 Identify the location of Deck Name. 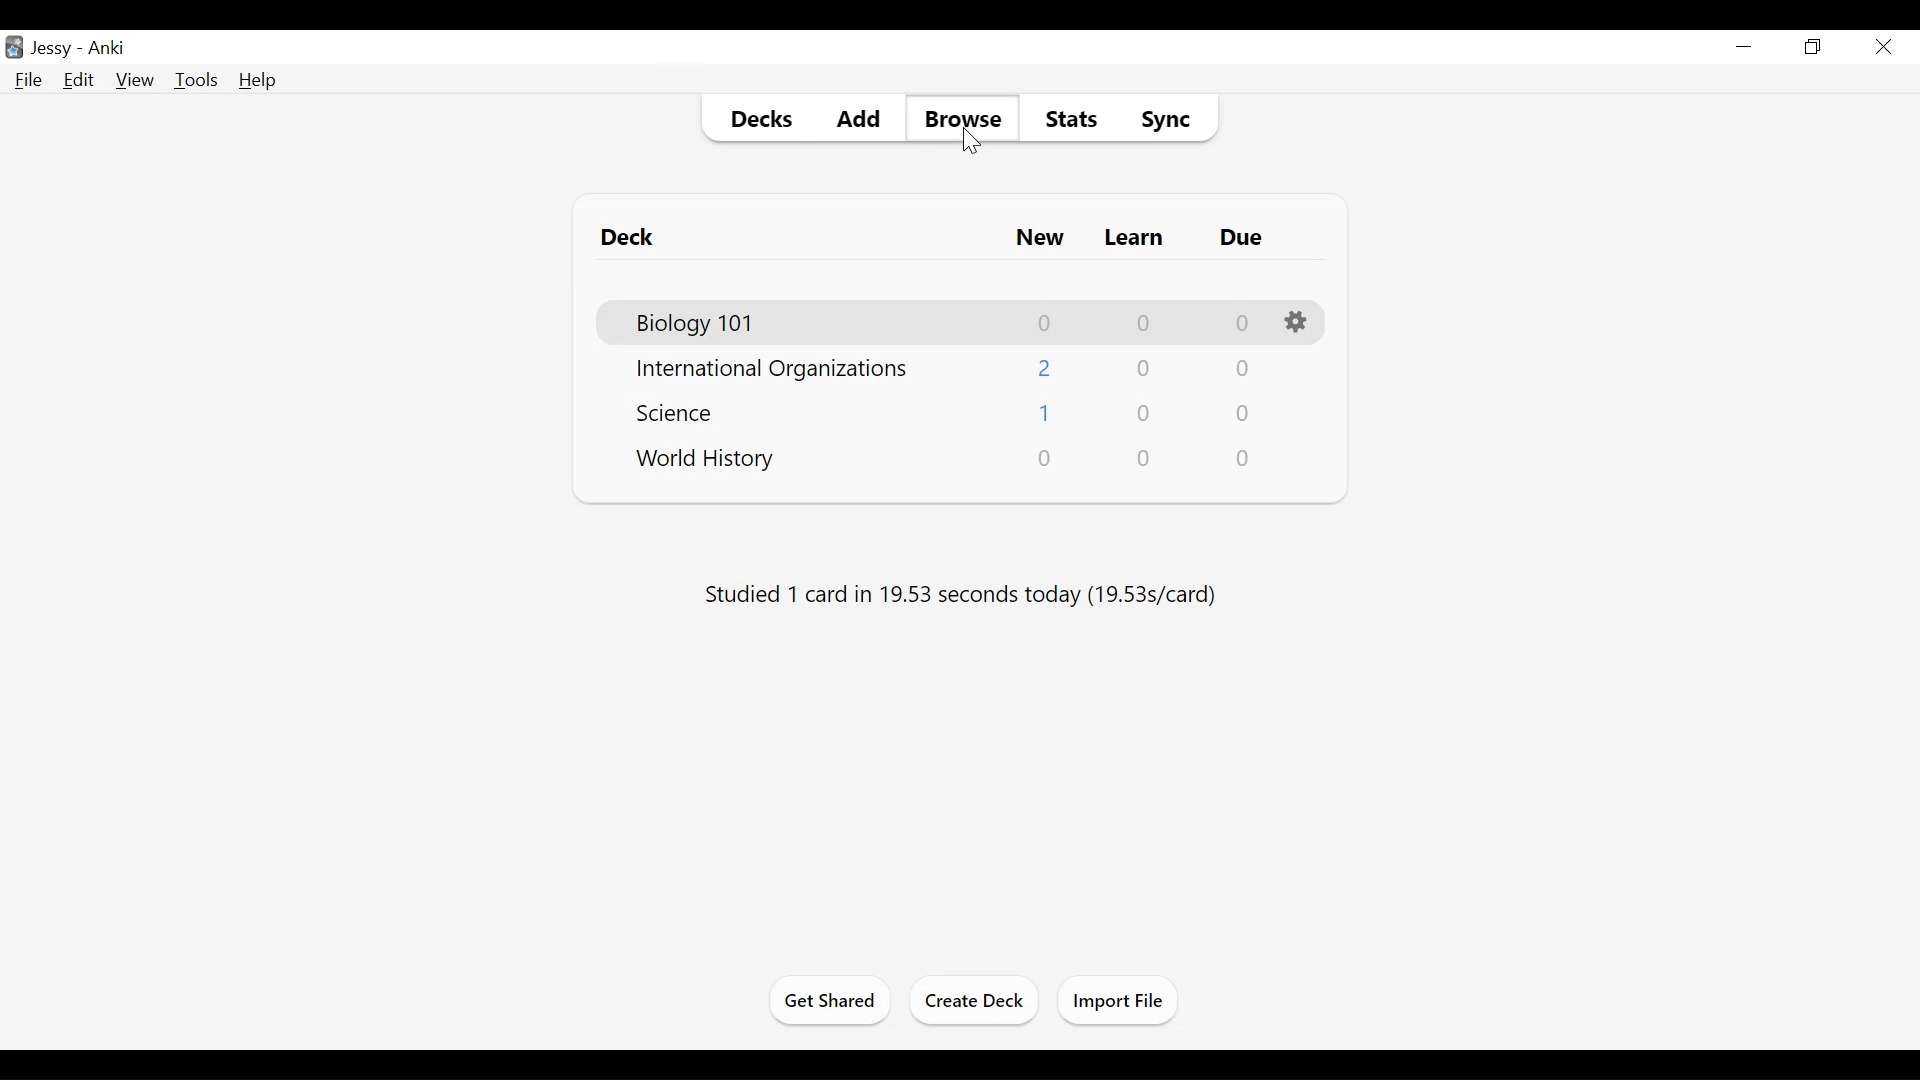
(679, 414).